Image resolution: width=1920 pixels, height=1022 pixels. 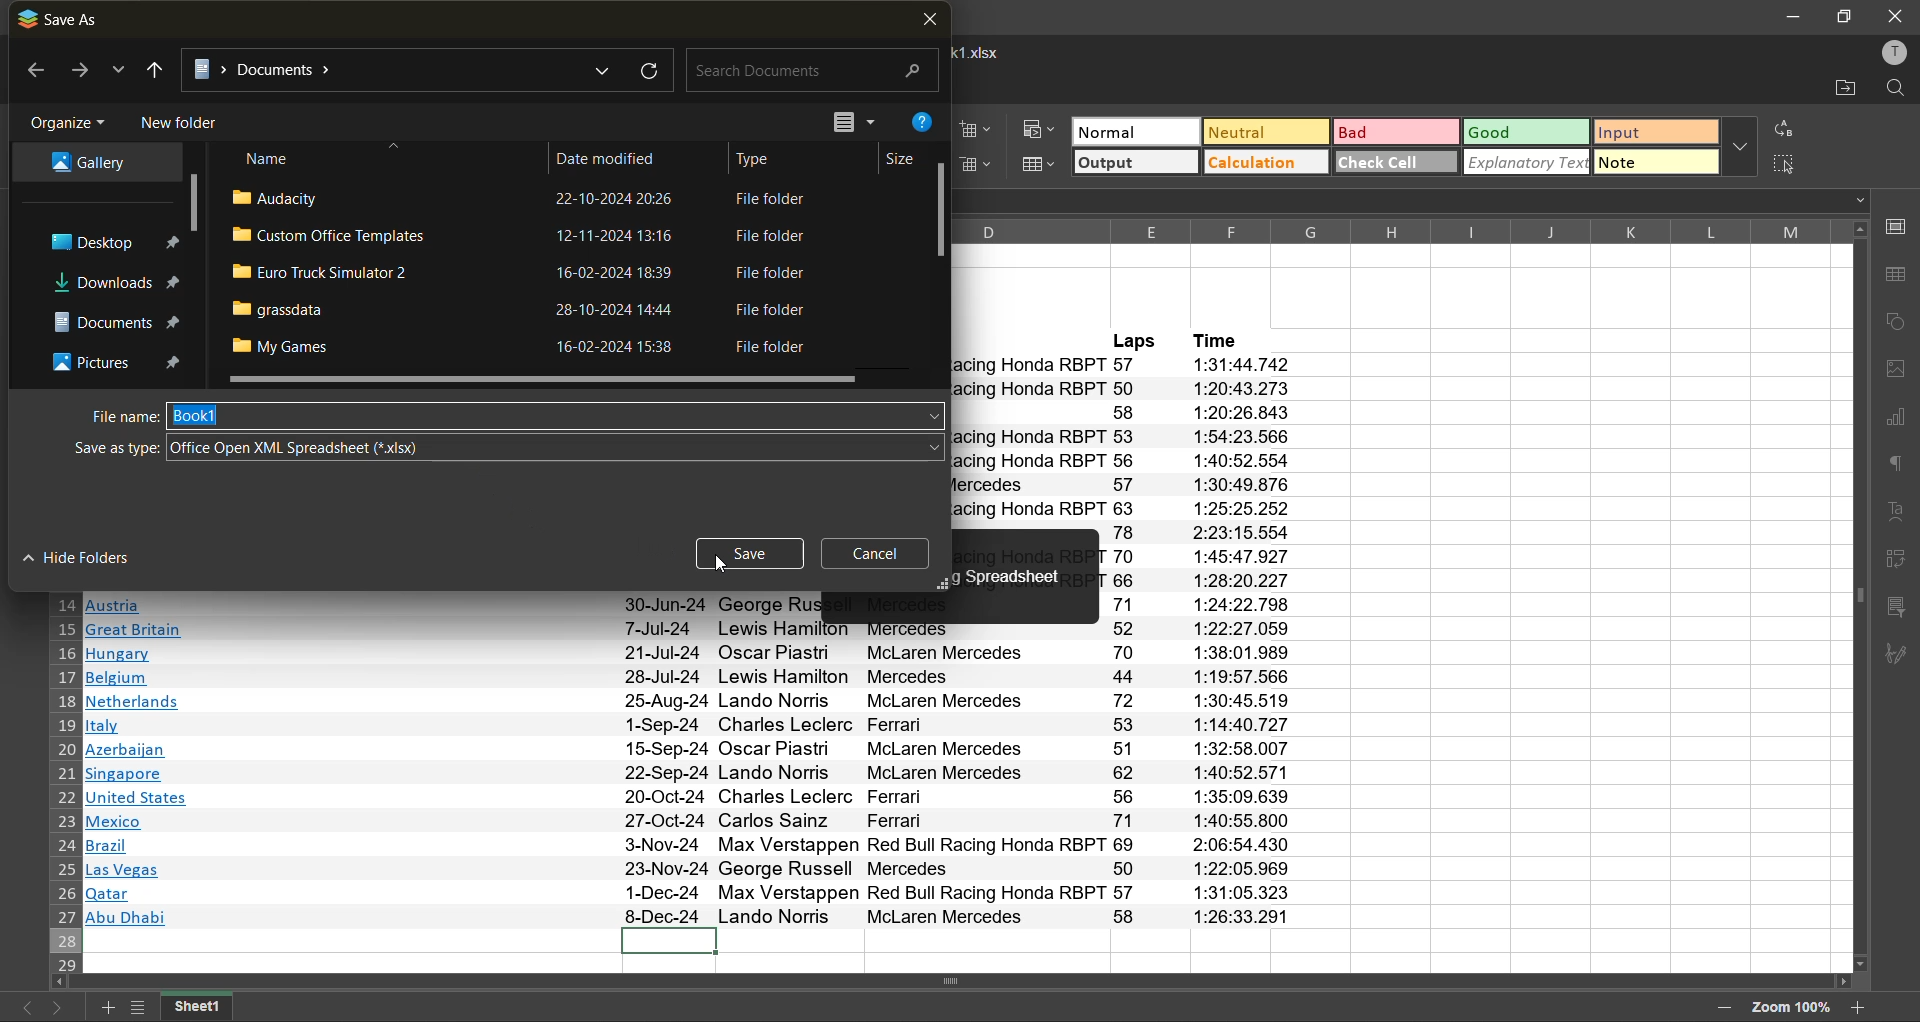 I want to click on size, so click(x=899, y=160).